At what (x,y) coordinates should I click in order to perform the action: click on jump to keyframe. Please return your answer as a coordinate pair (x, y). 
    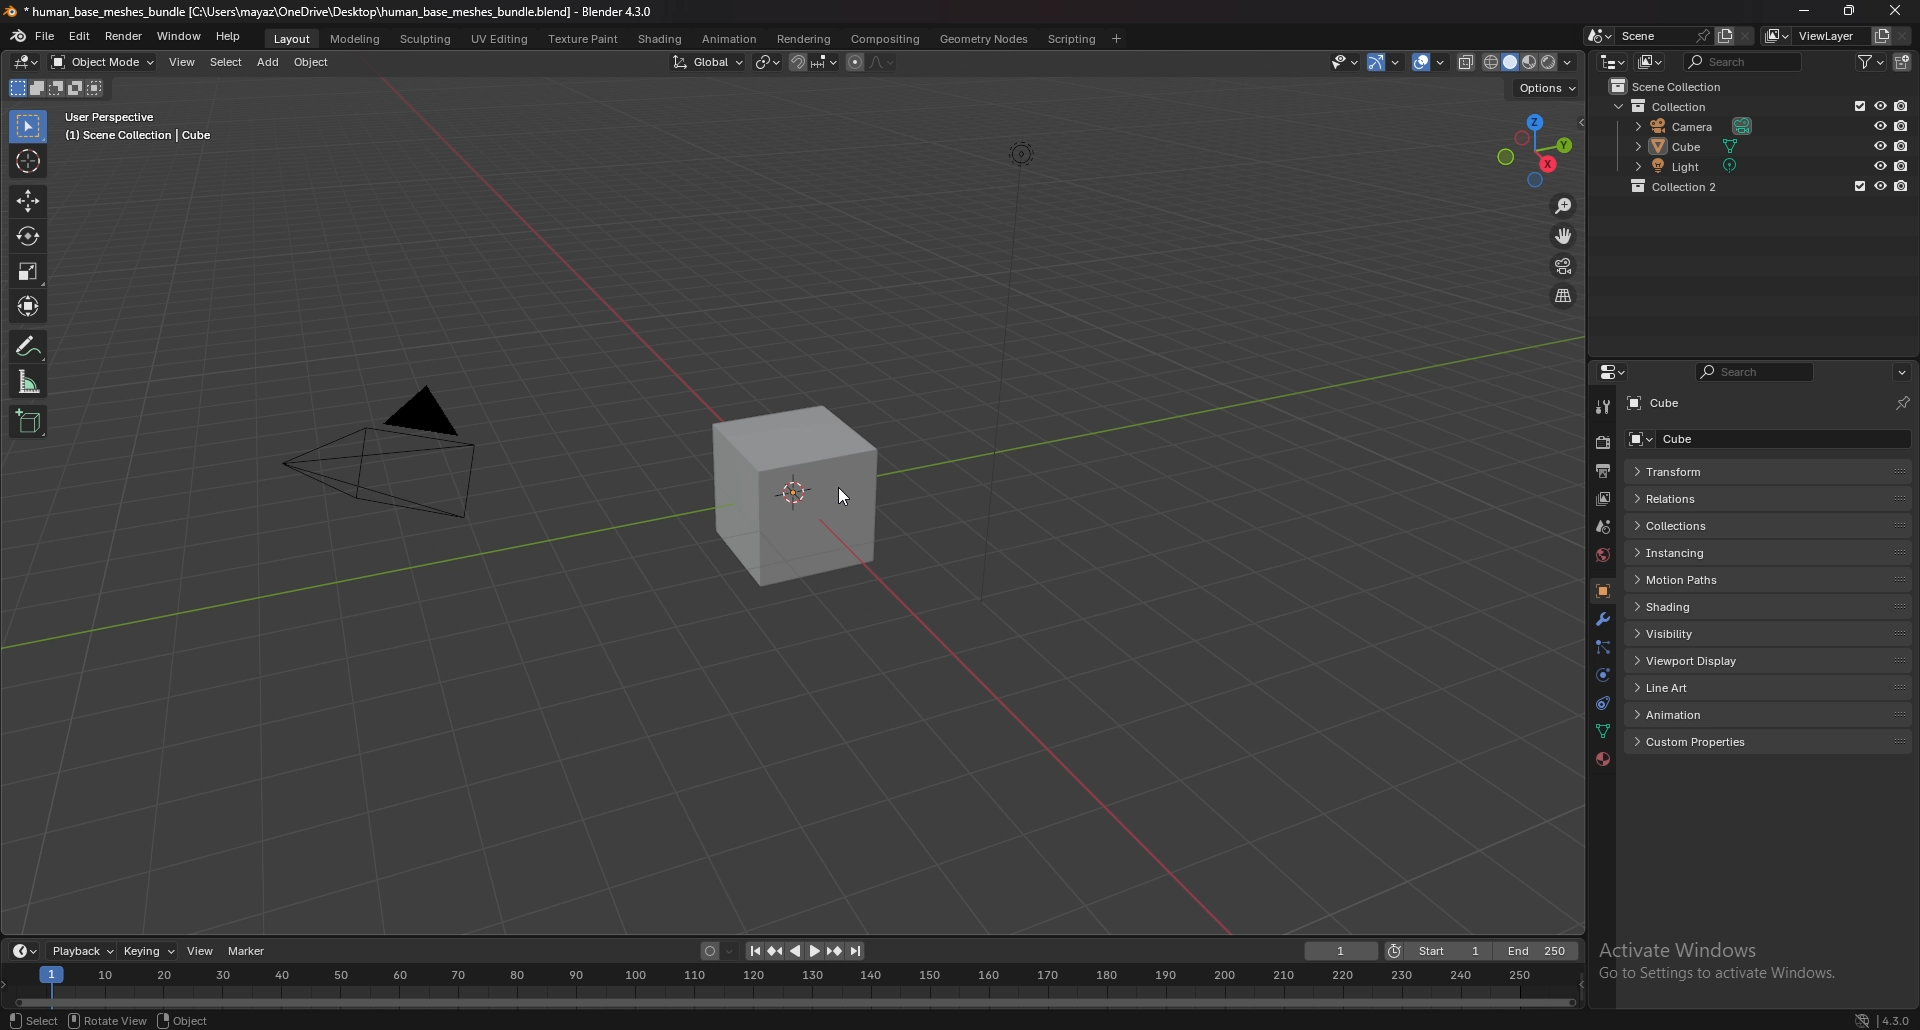
    Looking at the image, I should click on (835, 951).